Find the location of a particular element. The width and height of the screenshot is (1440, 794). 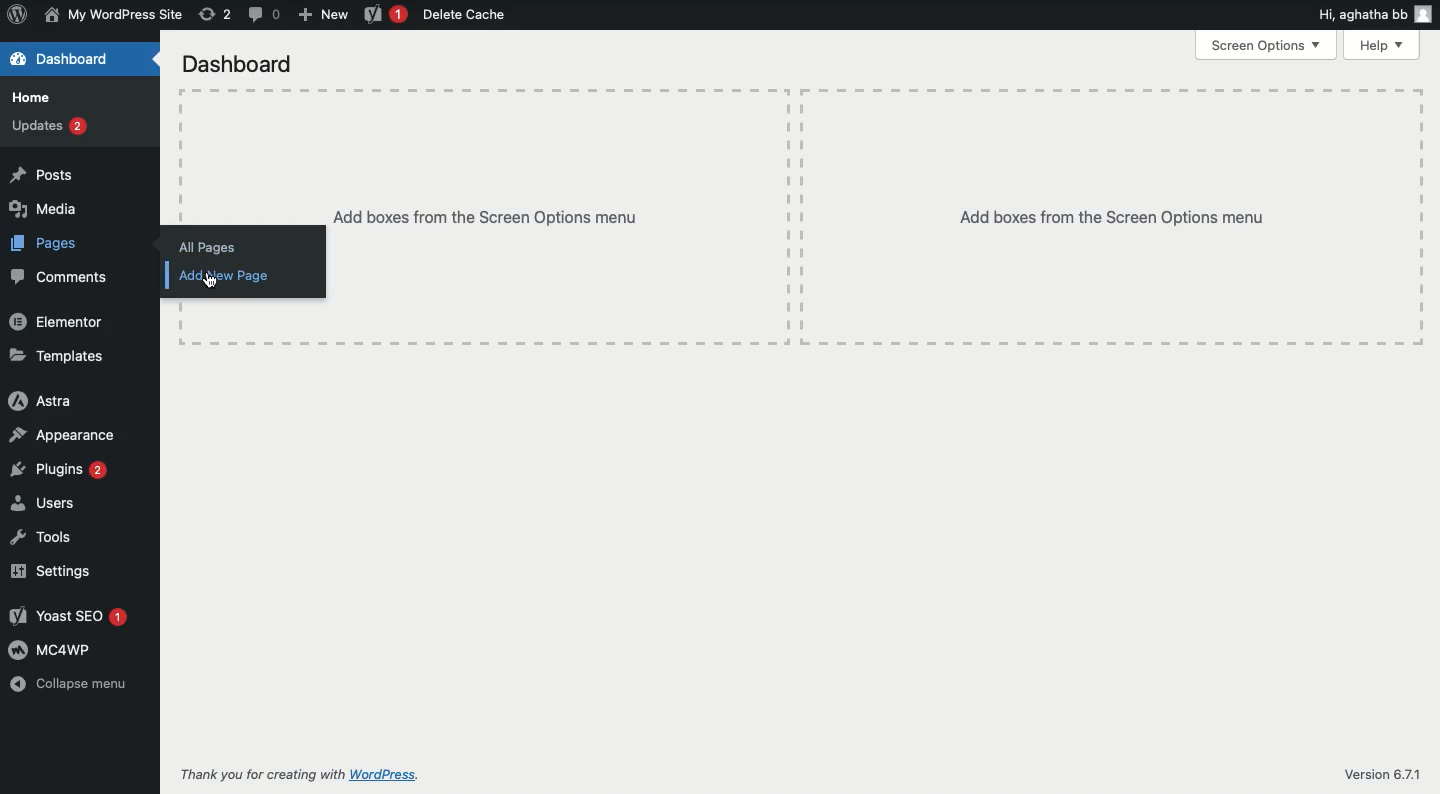

Version 6.7.1 is located at coordinates (1372, 771).